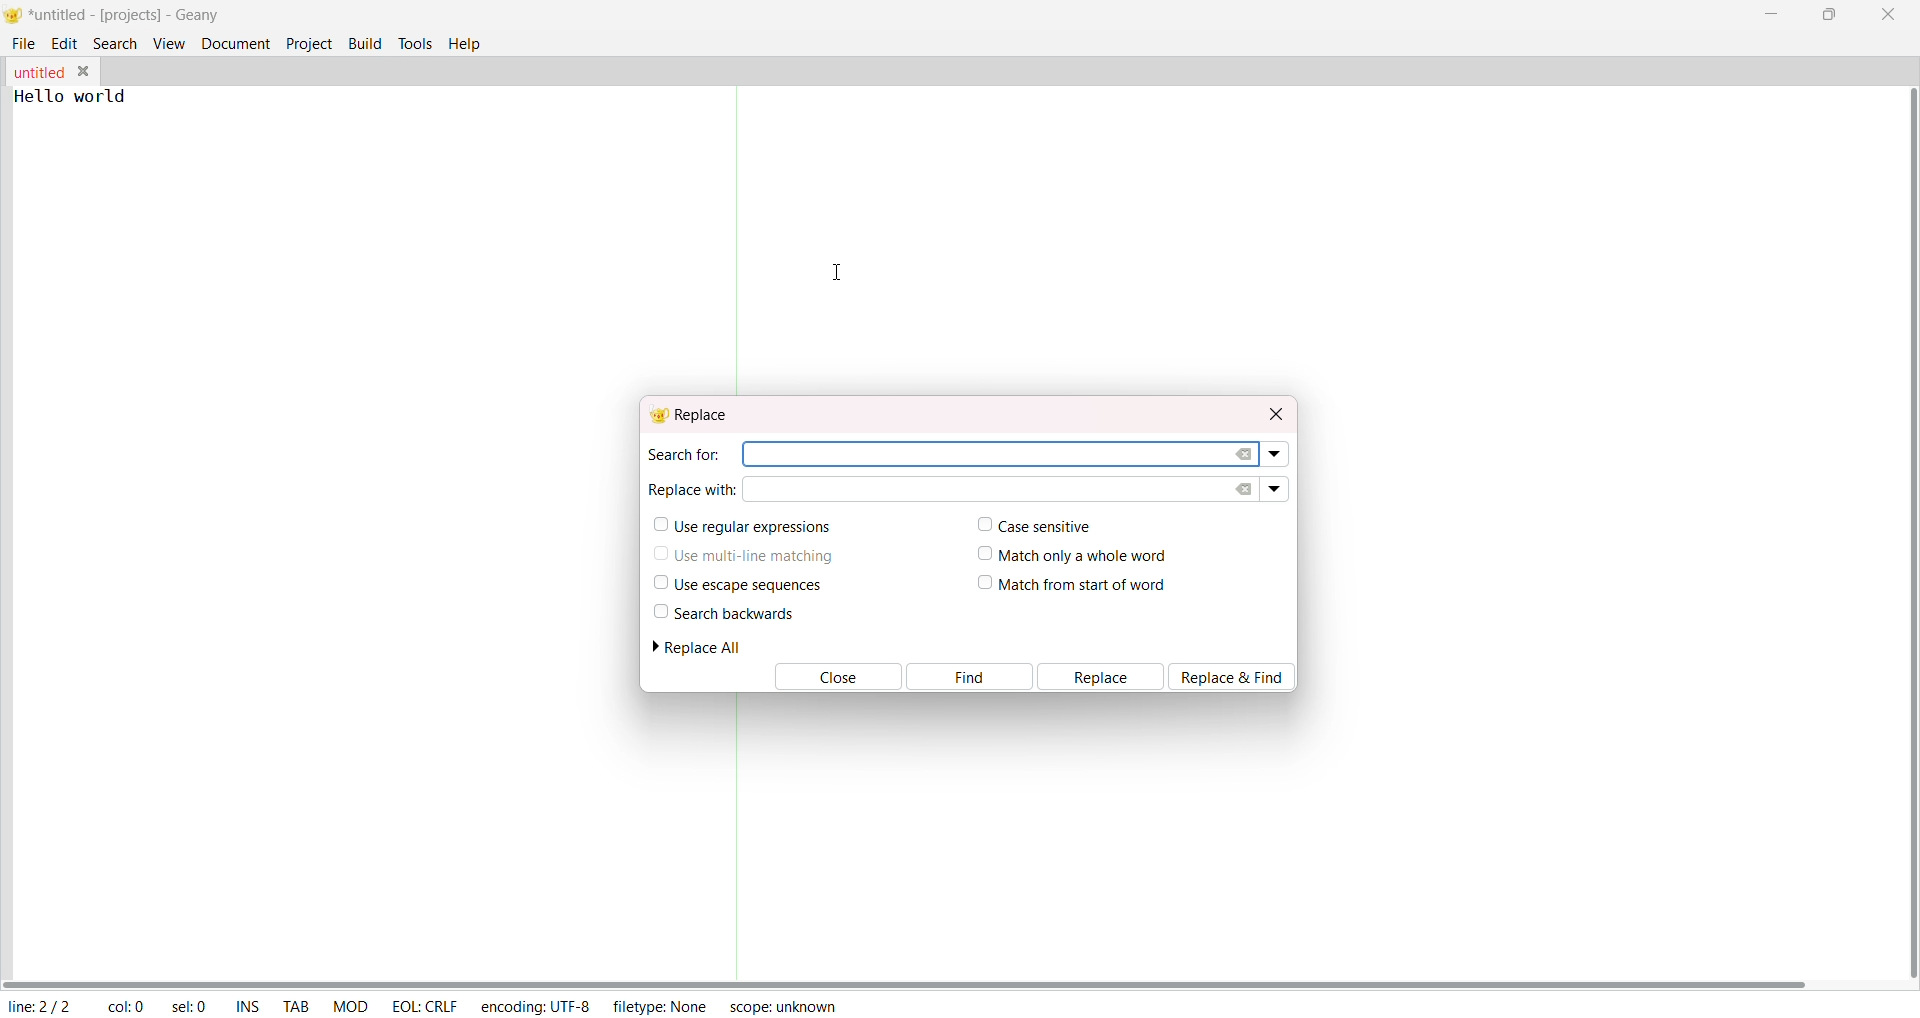  I want to click on mod, so click(351, 1005).